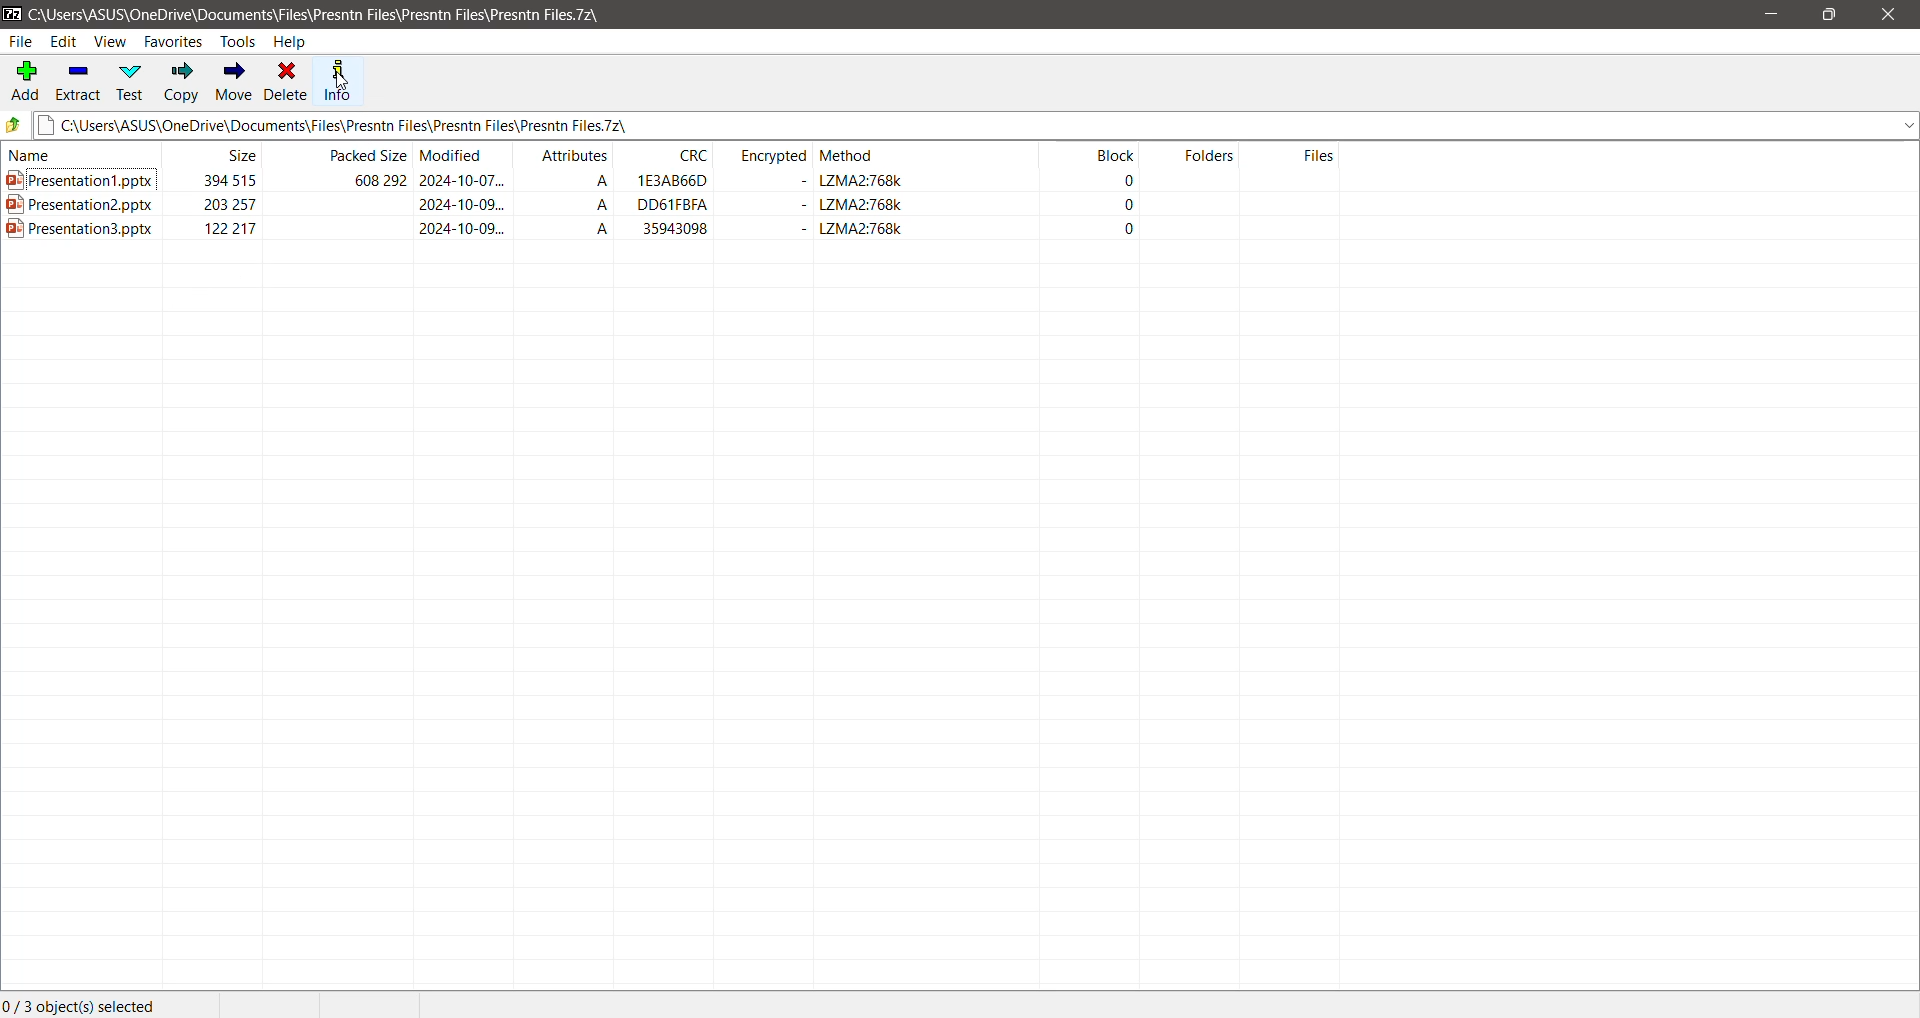  What do you see at coordinates (22, 43) in the screenshot?
I see `File` at bounding box center [22, 43].